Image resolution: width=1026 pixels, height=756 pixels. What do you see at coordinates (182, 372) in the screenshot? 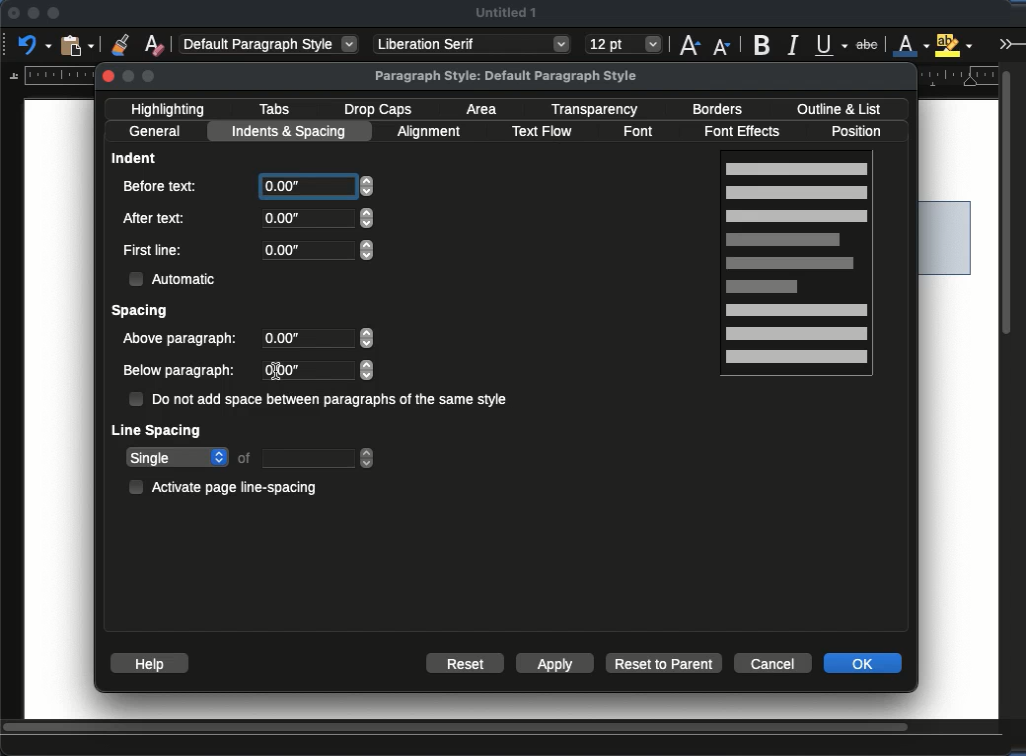
I see `below paragraph` at bounding box center [182, 372].